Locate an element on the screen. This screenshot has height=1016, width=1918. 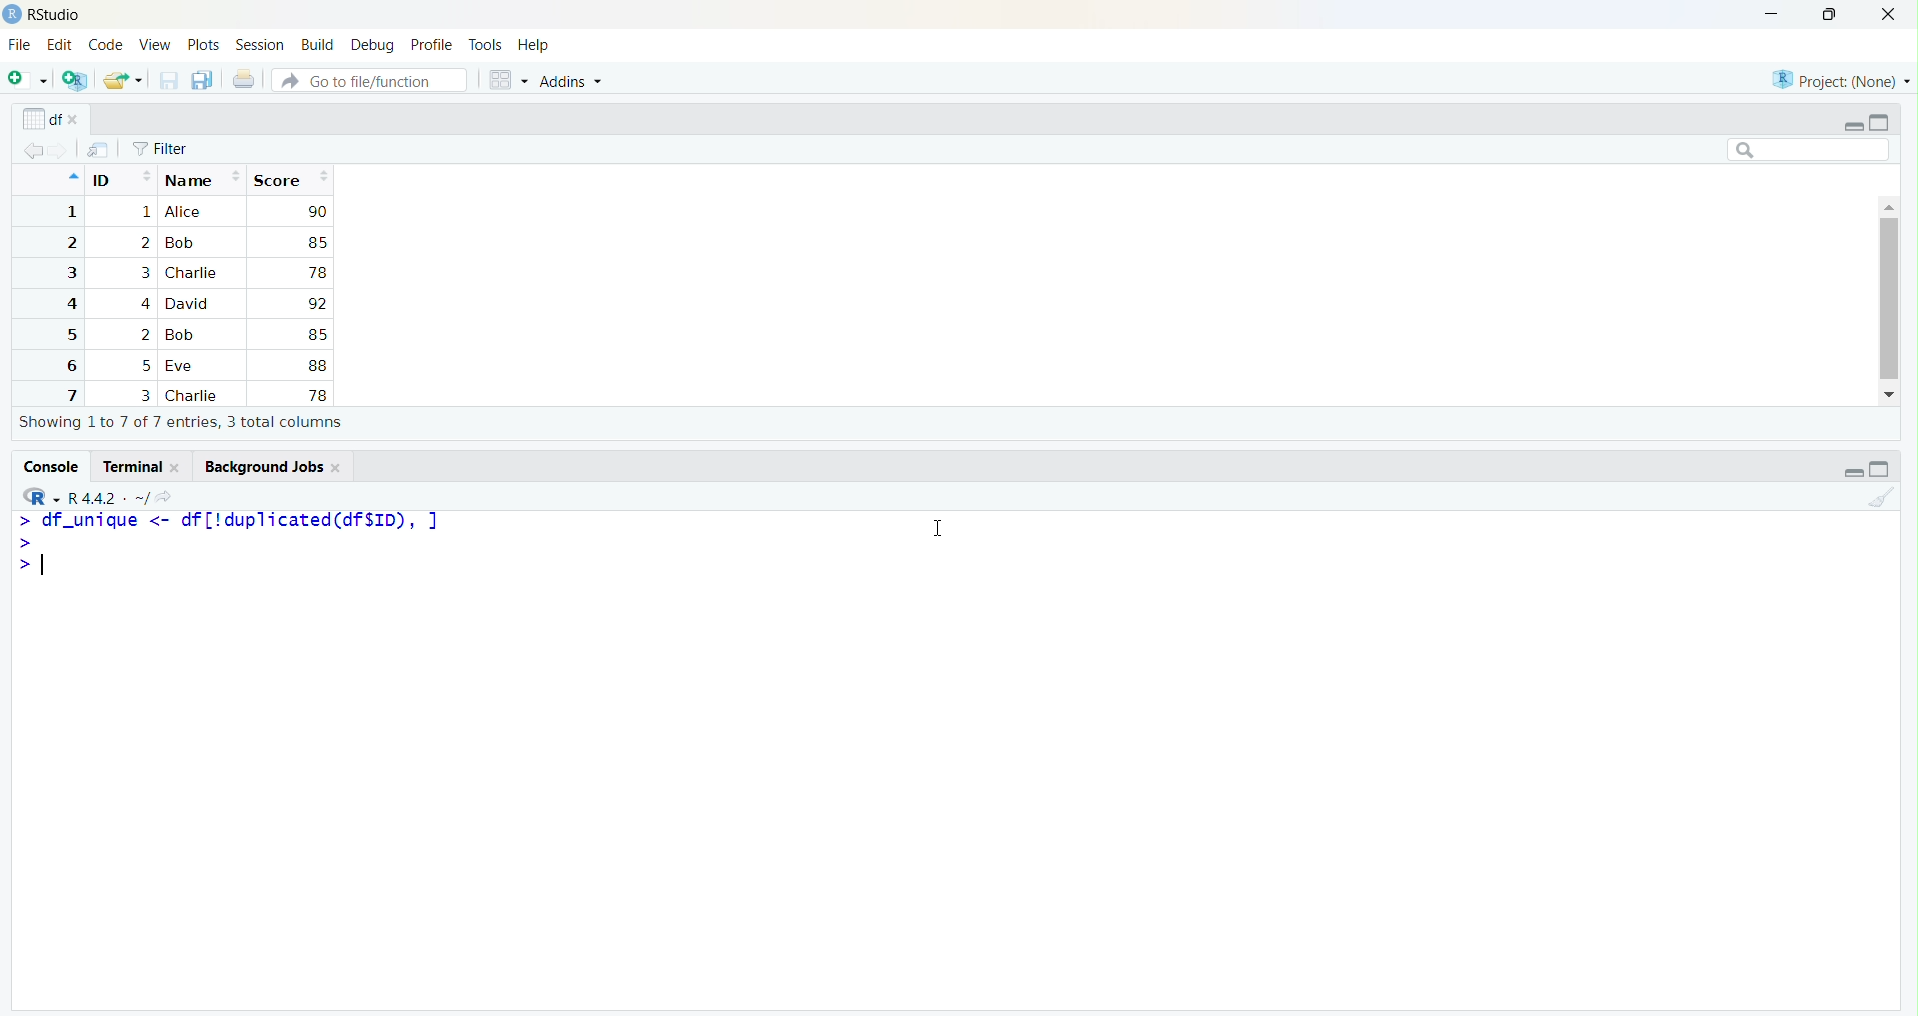
terminal is located at coordinates (129, 467).